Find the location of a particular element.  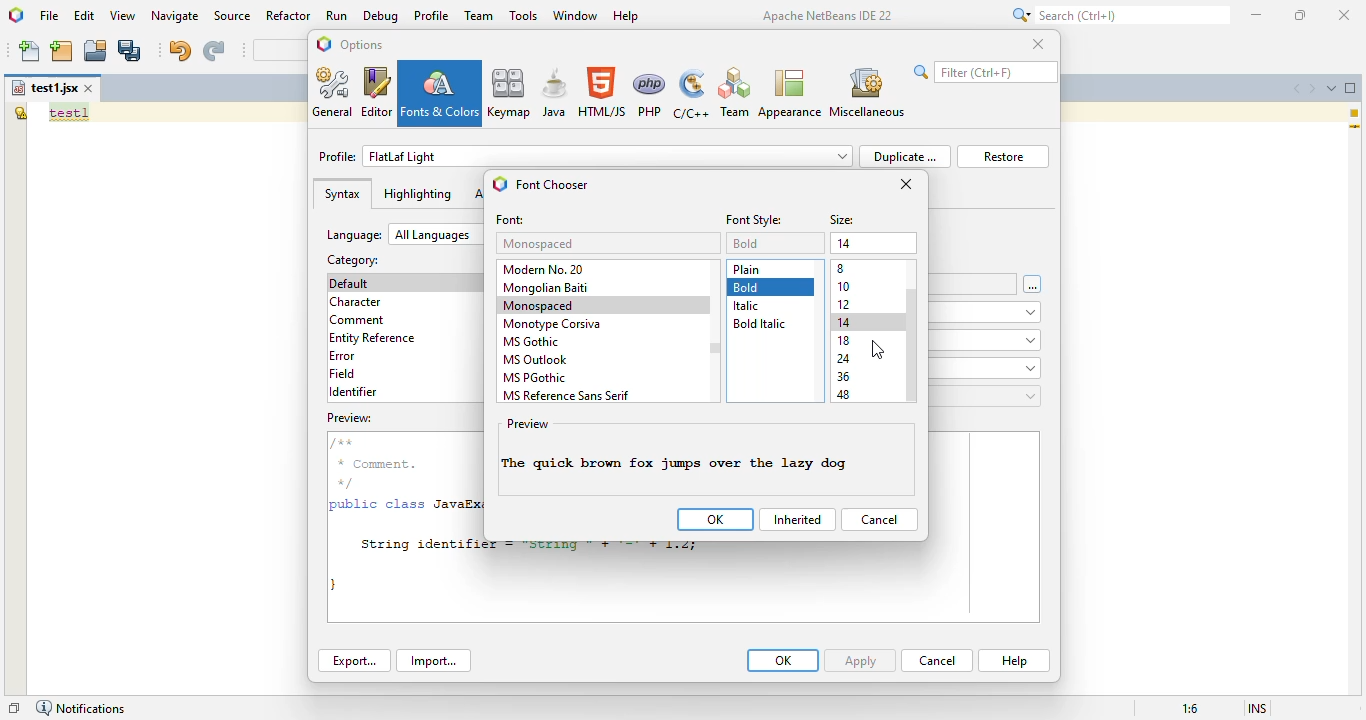

scroll documents right is located at coordinates (1313, 89).